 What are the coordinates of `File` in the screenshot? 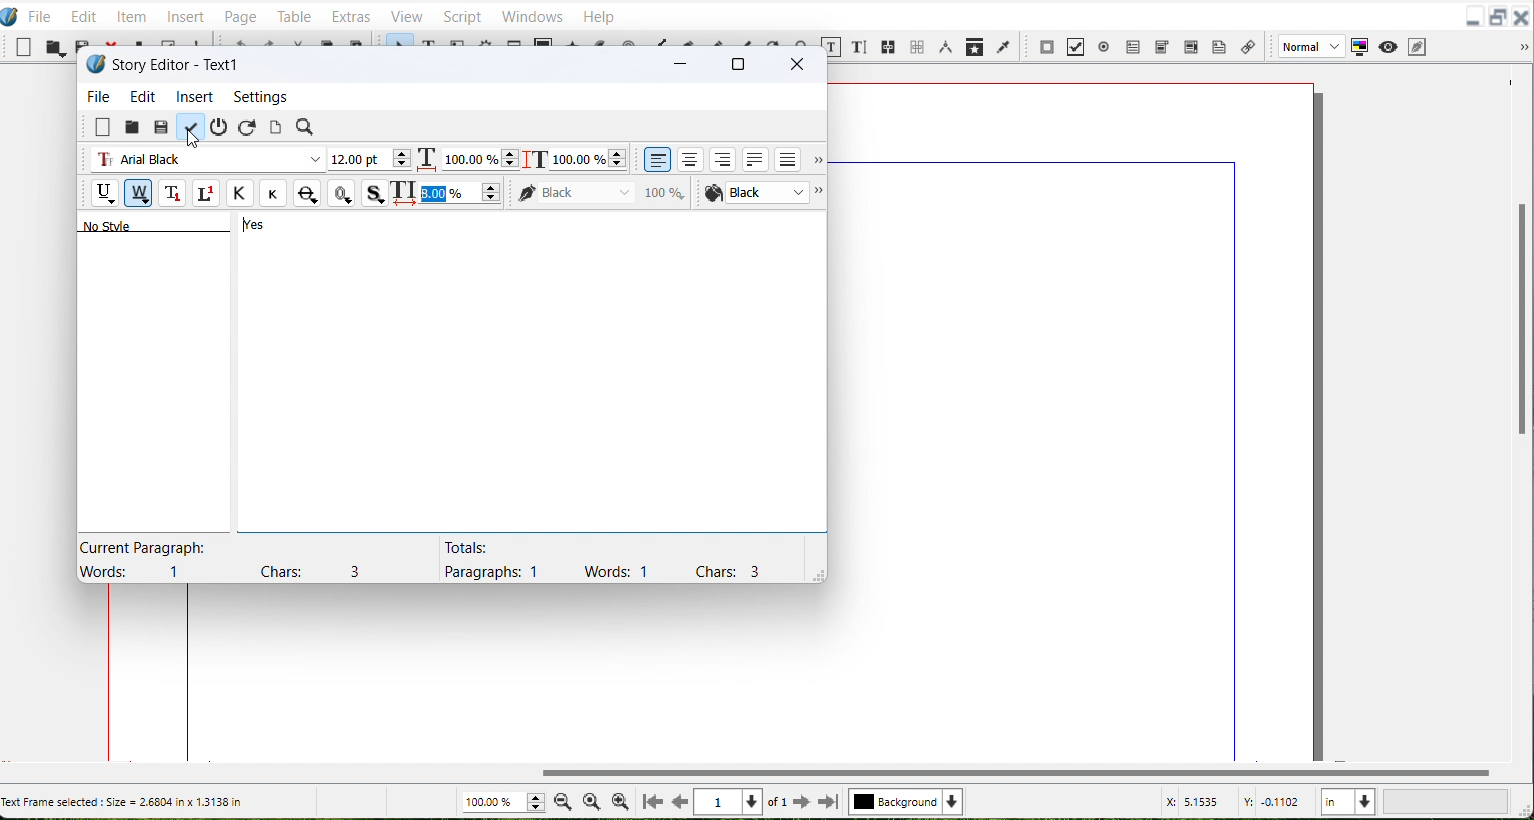 It's located at (99, 98).